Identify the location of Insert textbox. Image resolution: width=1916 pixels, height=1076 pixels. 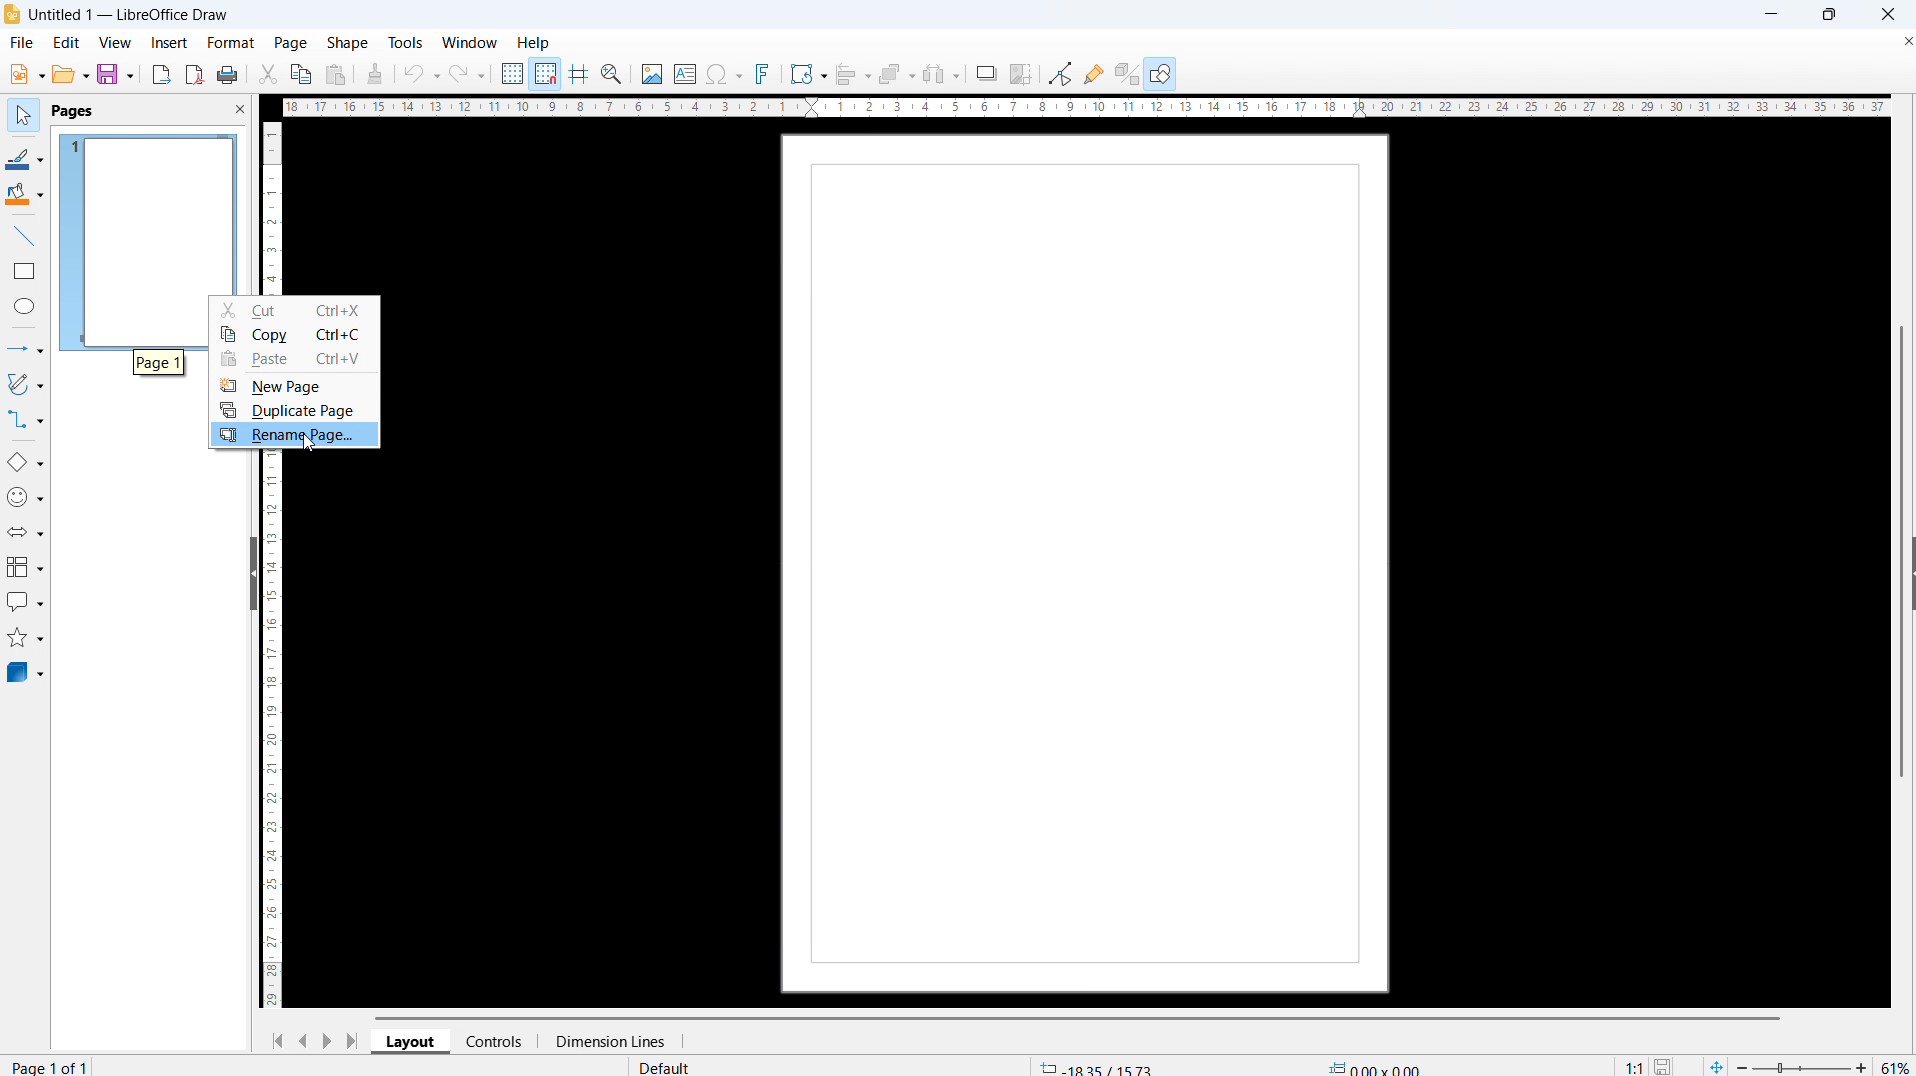
(686, 74).